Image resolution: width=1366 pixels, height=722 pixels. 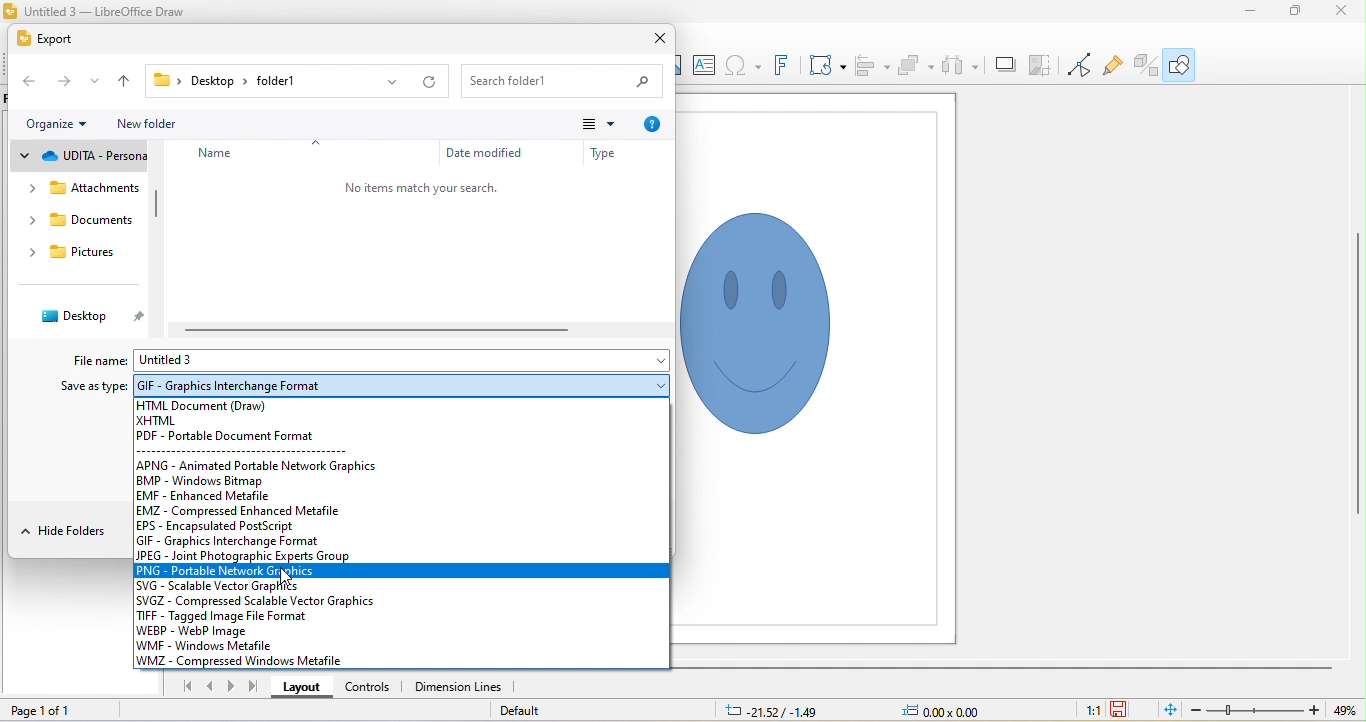 I want to click on drop down, so click(x=88, y=125).